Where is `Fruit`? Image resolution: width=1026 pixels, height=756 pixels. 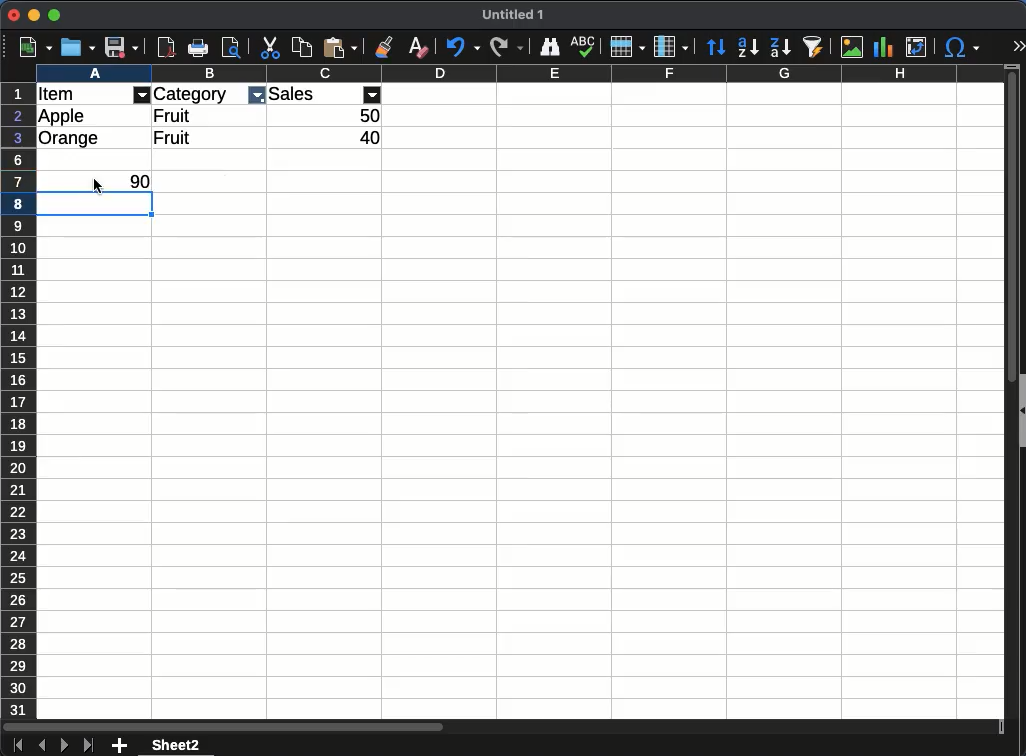 Fruit is located at coordinates (174, 115).